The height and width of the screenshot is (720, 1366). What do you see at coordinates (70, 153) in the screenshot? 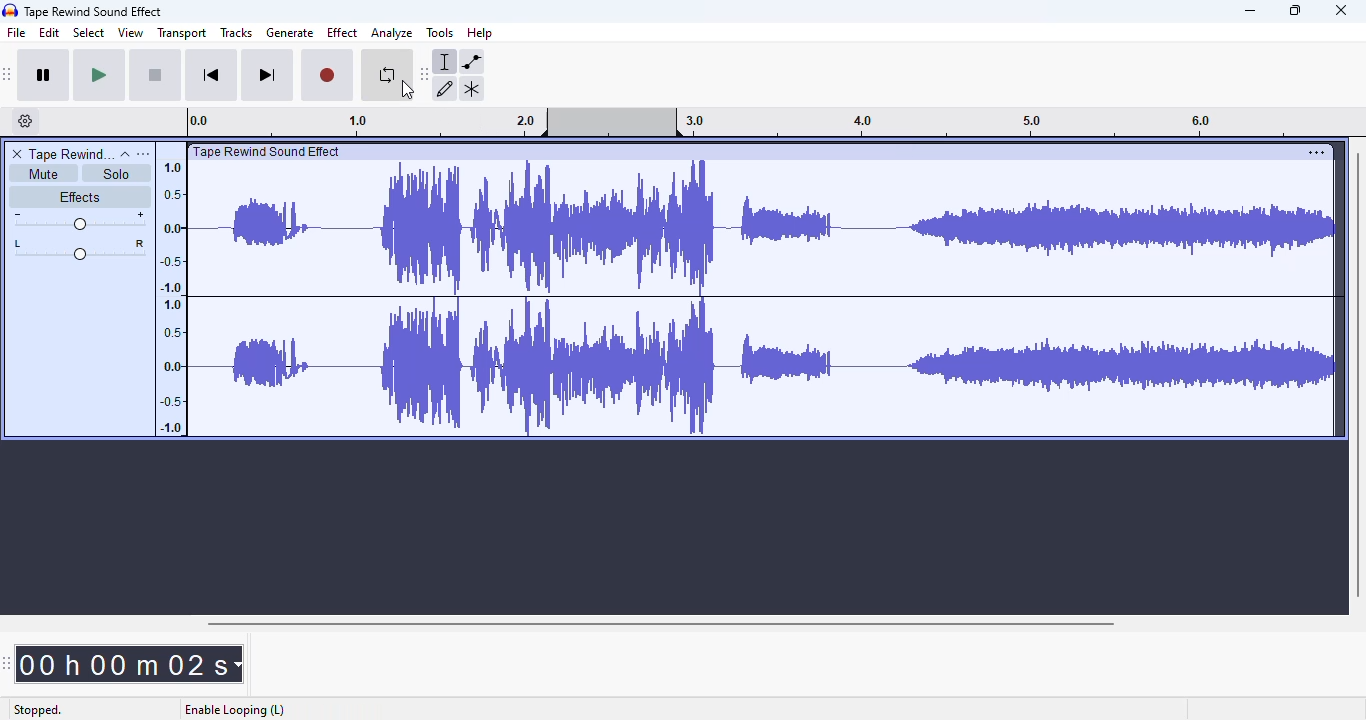
I see `tape rewind sound effect` at bounding box center [70, 153].